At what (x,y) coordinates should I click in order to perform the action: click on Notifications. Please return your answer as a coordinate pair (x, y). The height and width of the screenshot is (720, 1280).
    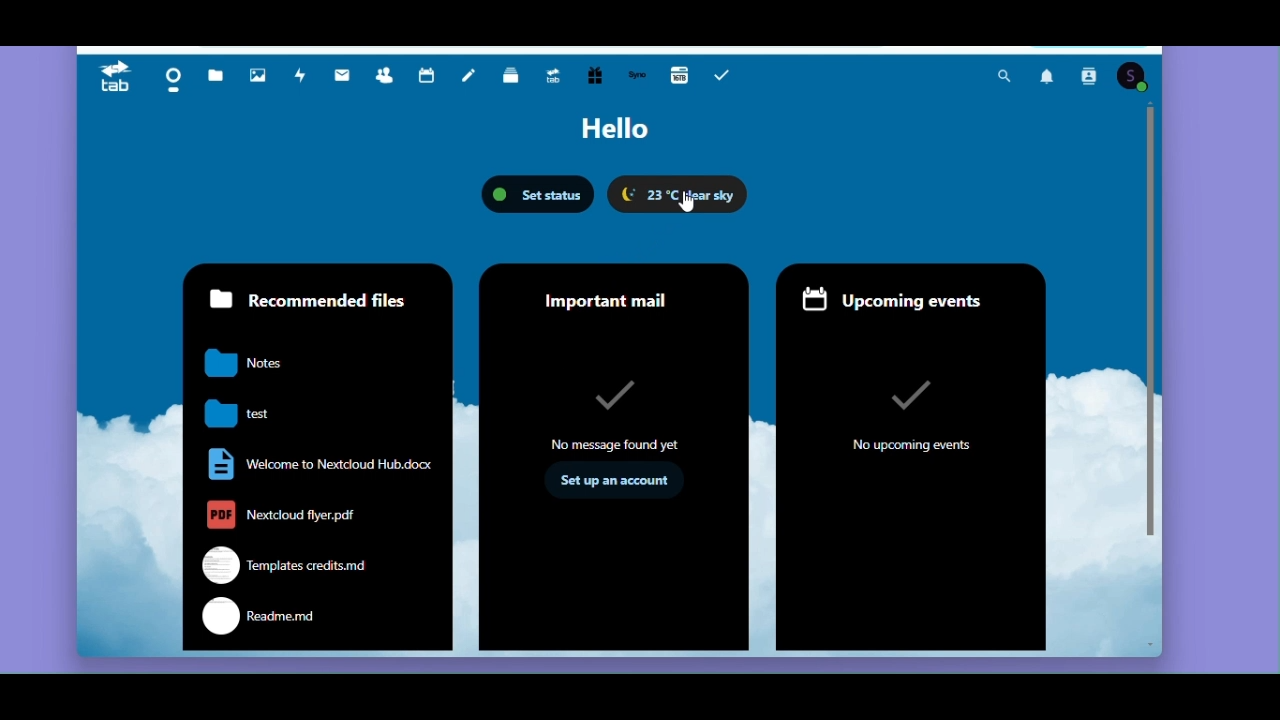
    Looking at the image, I should click on (1051, 75).